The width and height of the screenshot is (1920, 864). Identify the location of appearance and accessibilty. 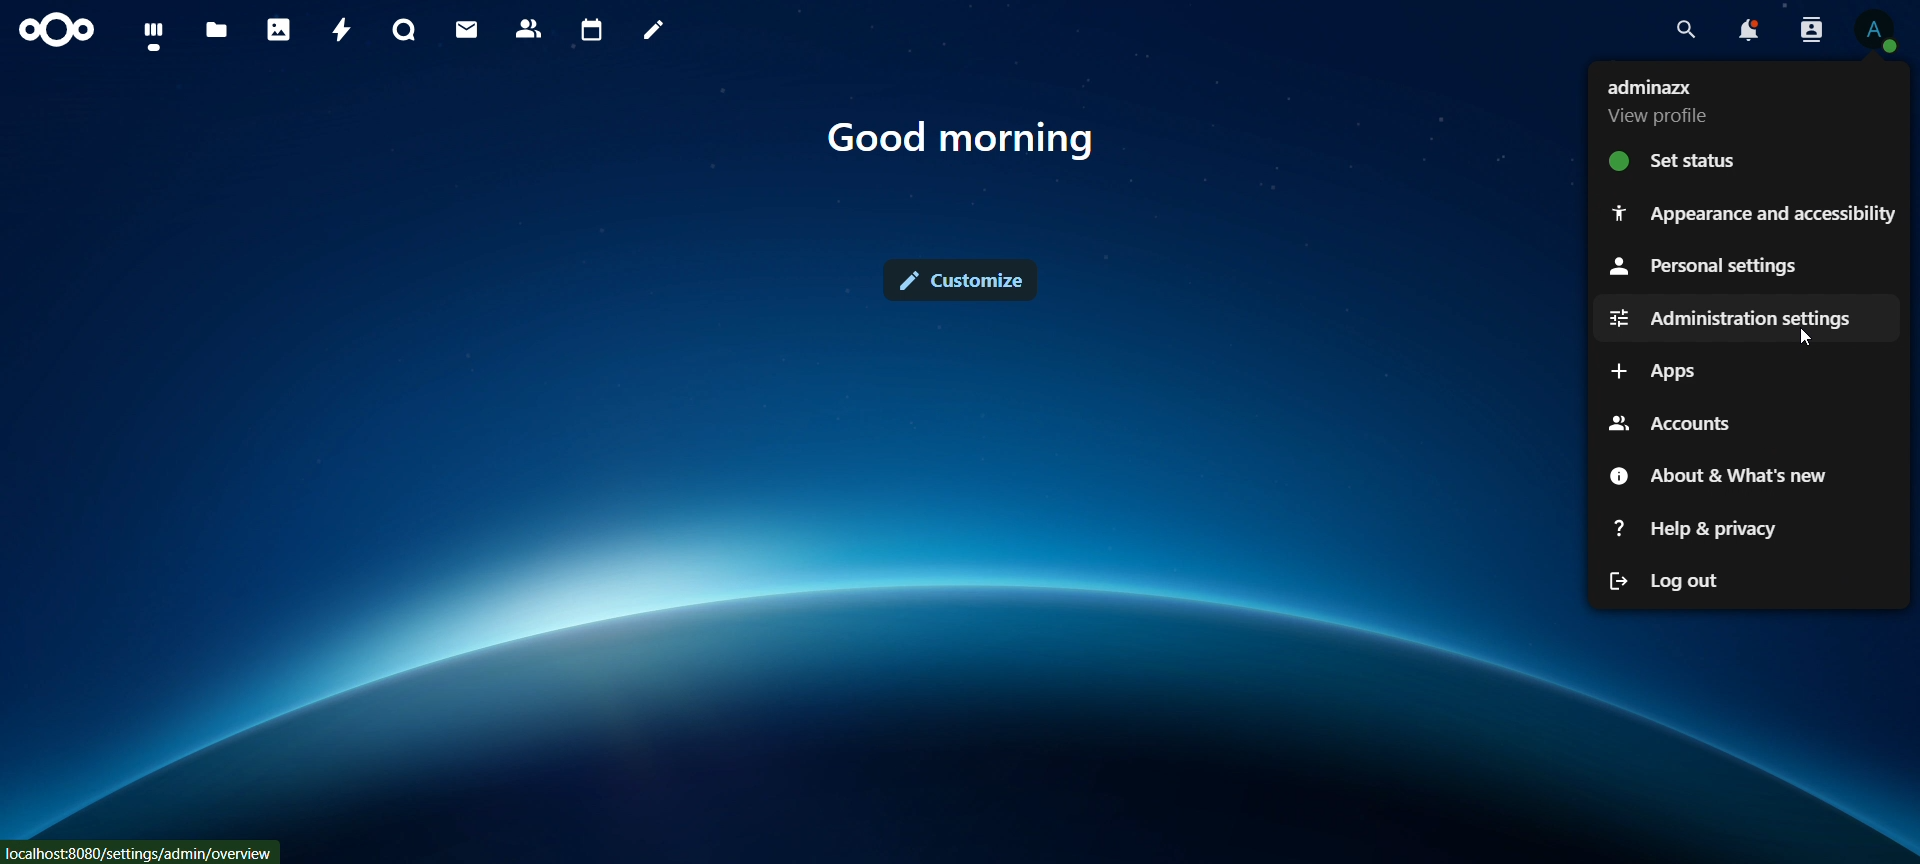
(1753, 210).